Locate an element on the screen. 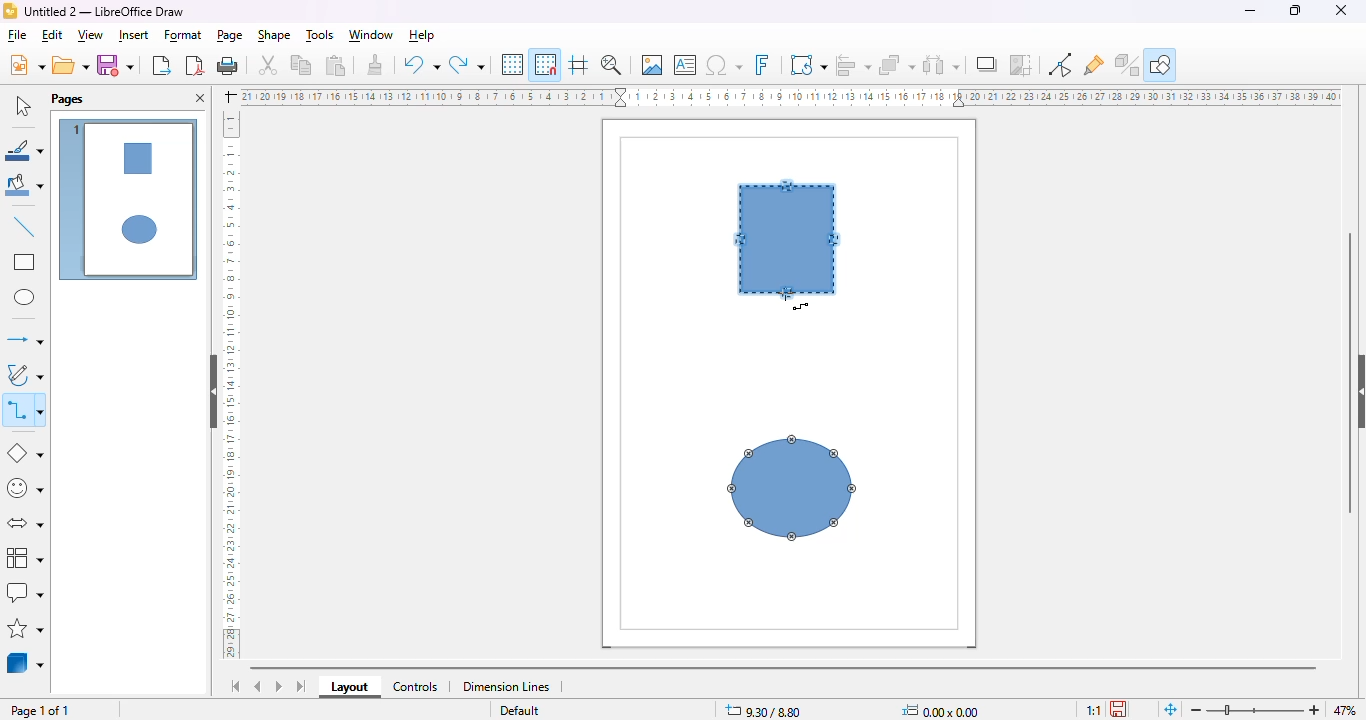 This screenshot has height=720, width=1366. page 1 is located at coordinates (129, 201).